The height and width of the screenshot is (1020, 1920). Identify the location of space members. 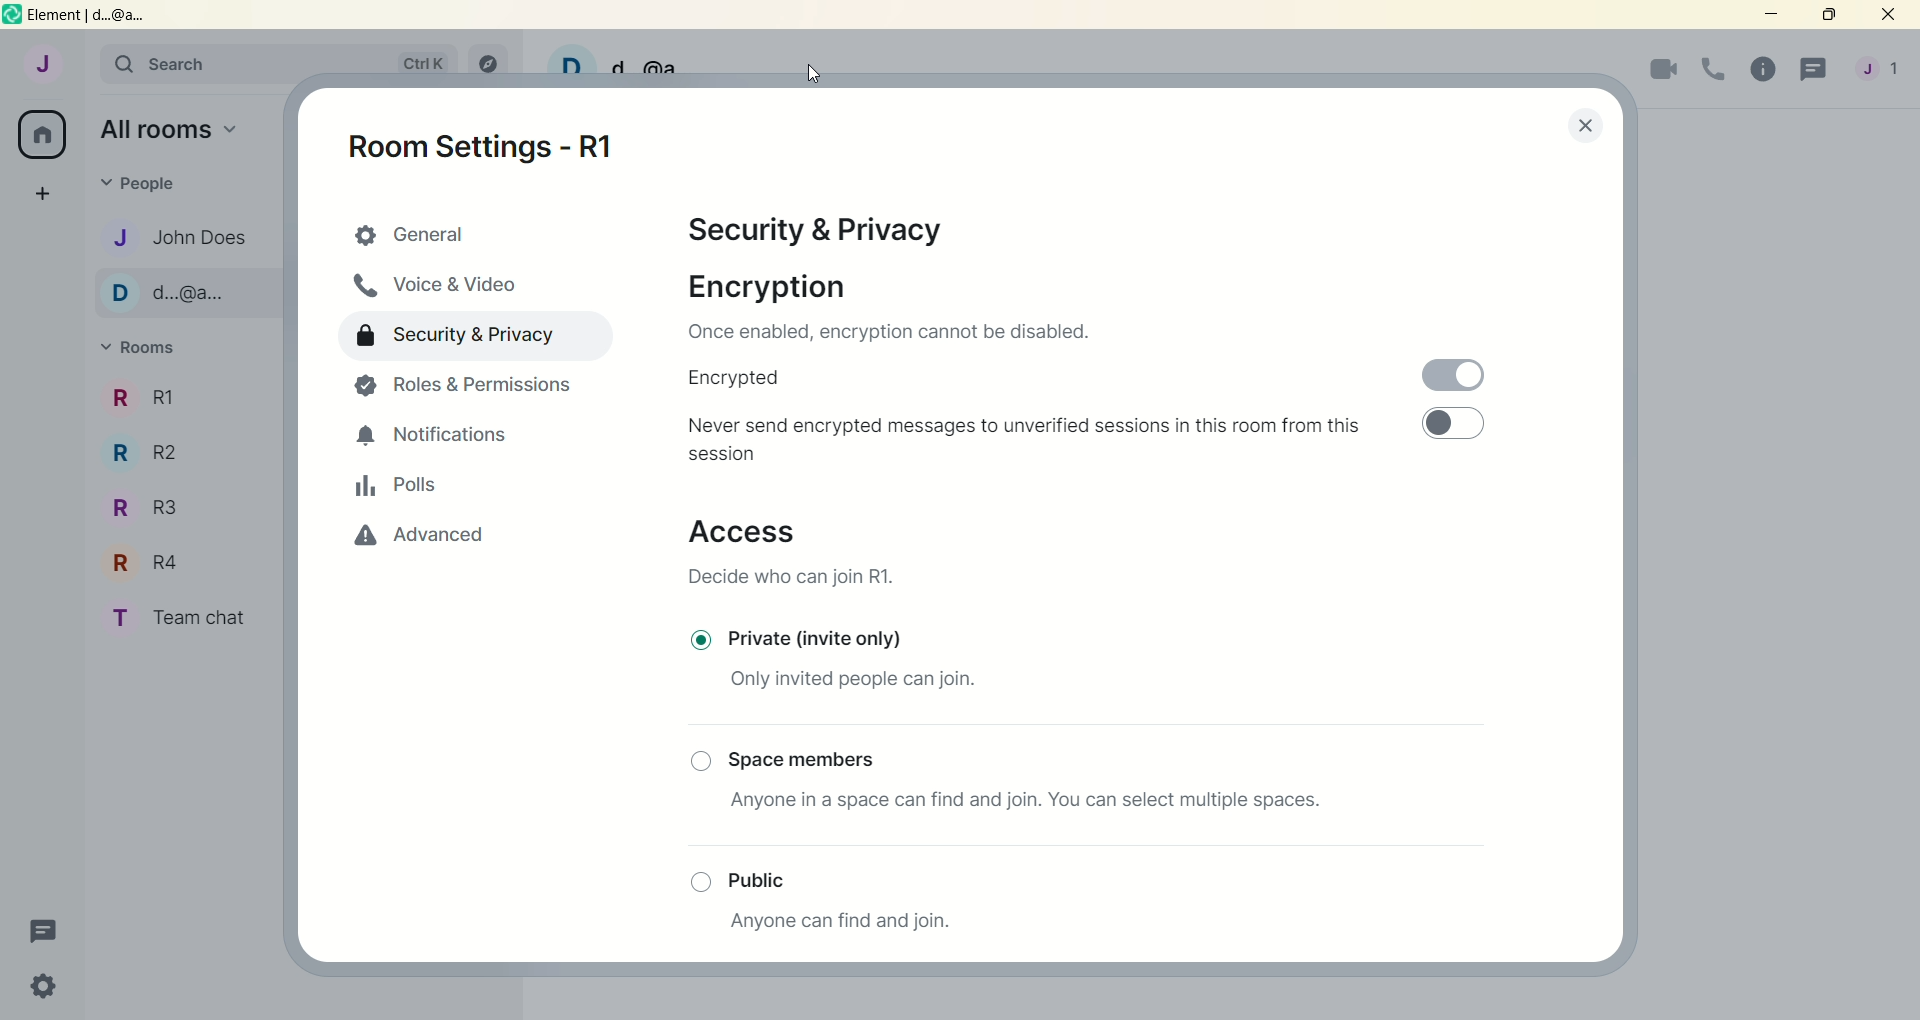
(808, 761).